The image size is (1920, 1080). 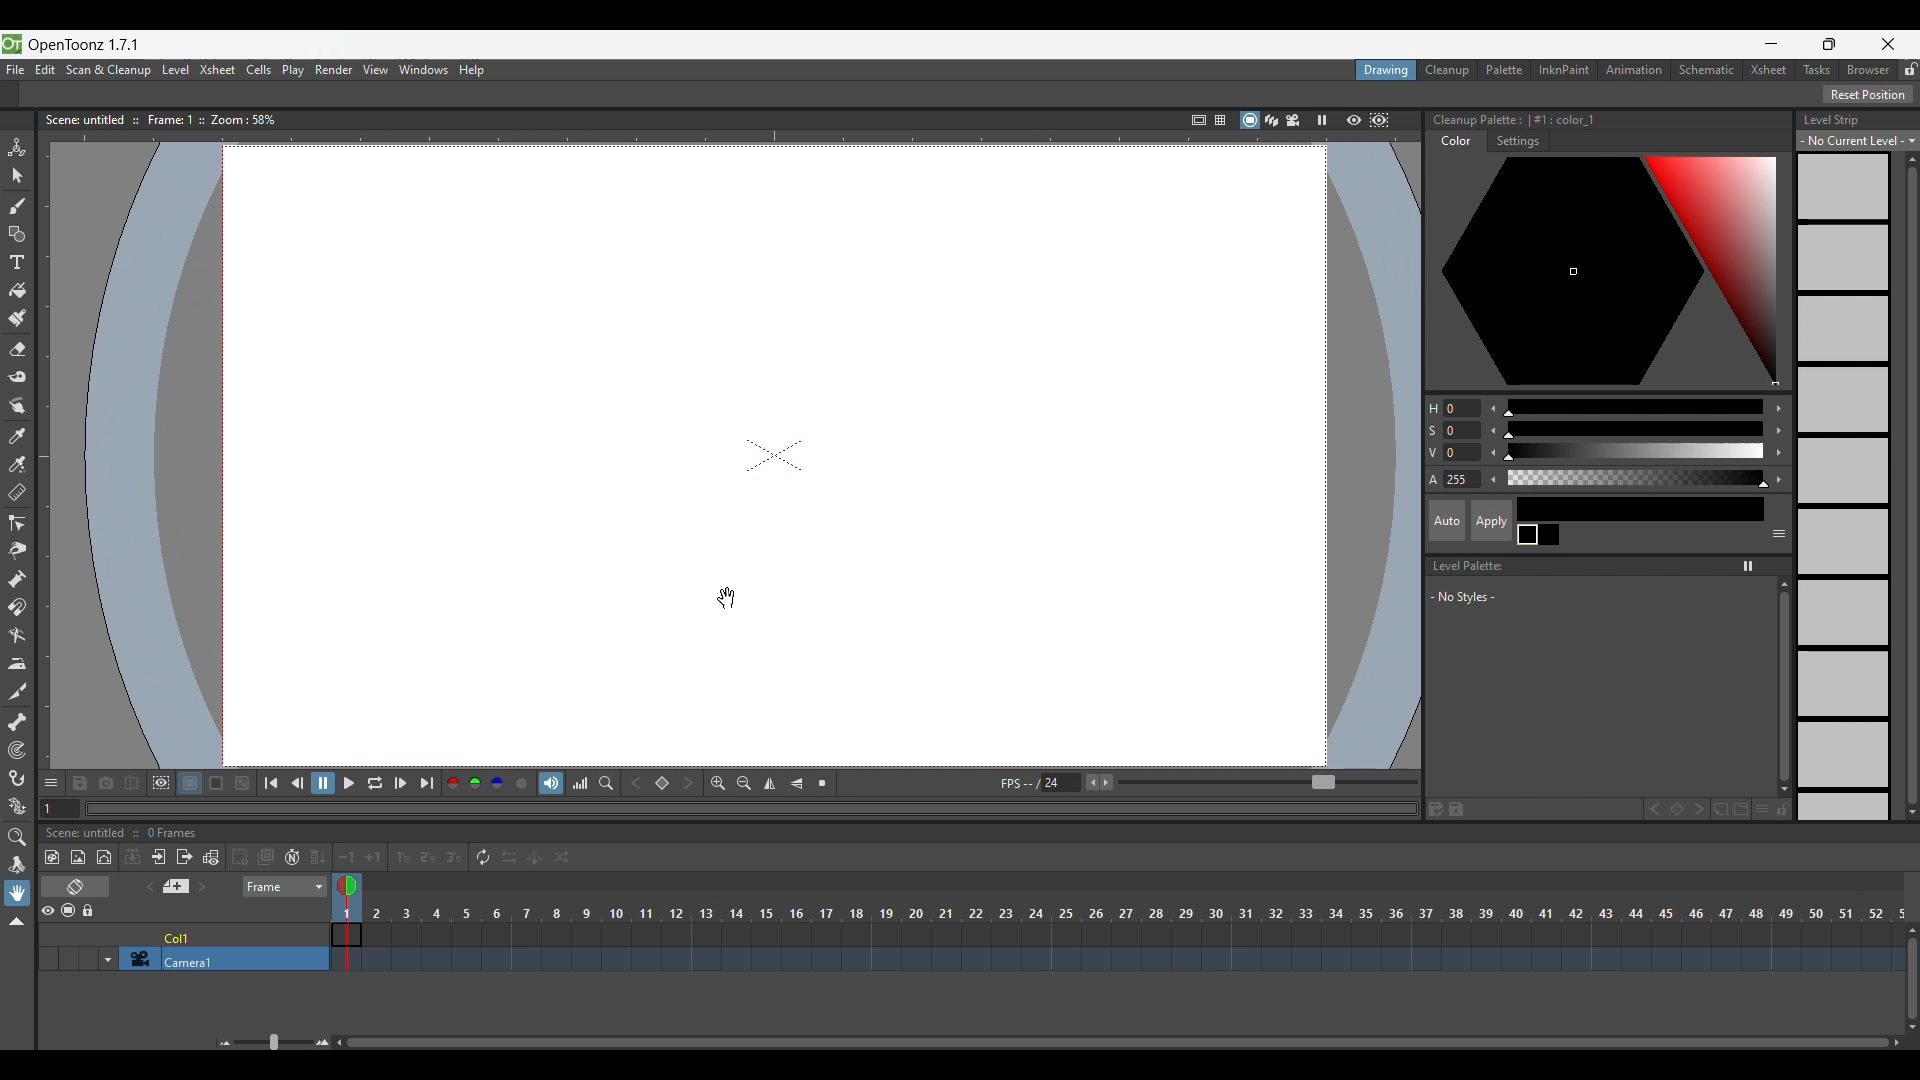 I want to click on Cells, so click(x=259, y=70).